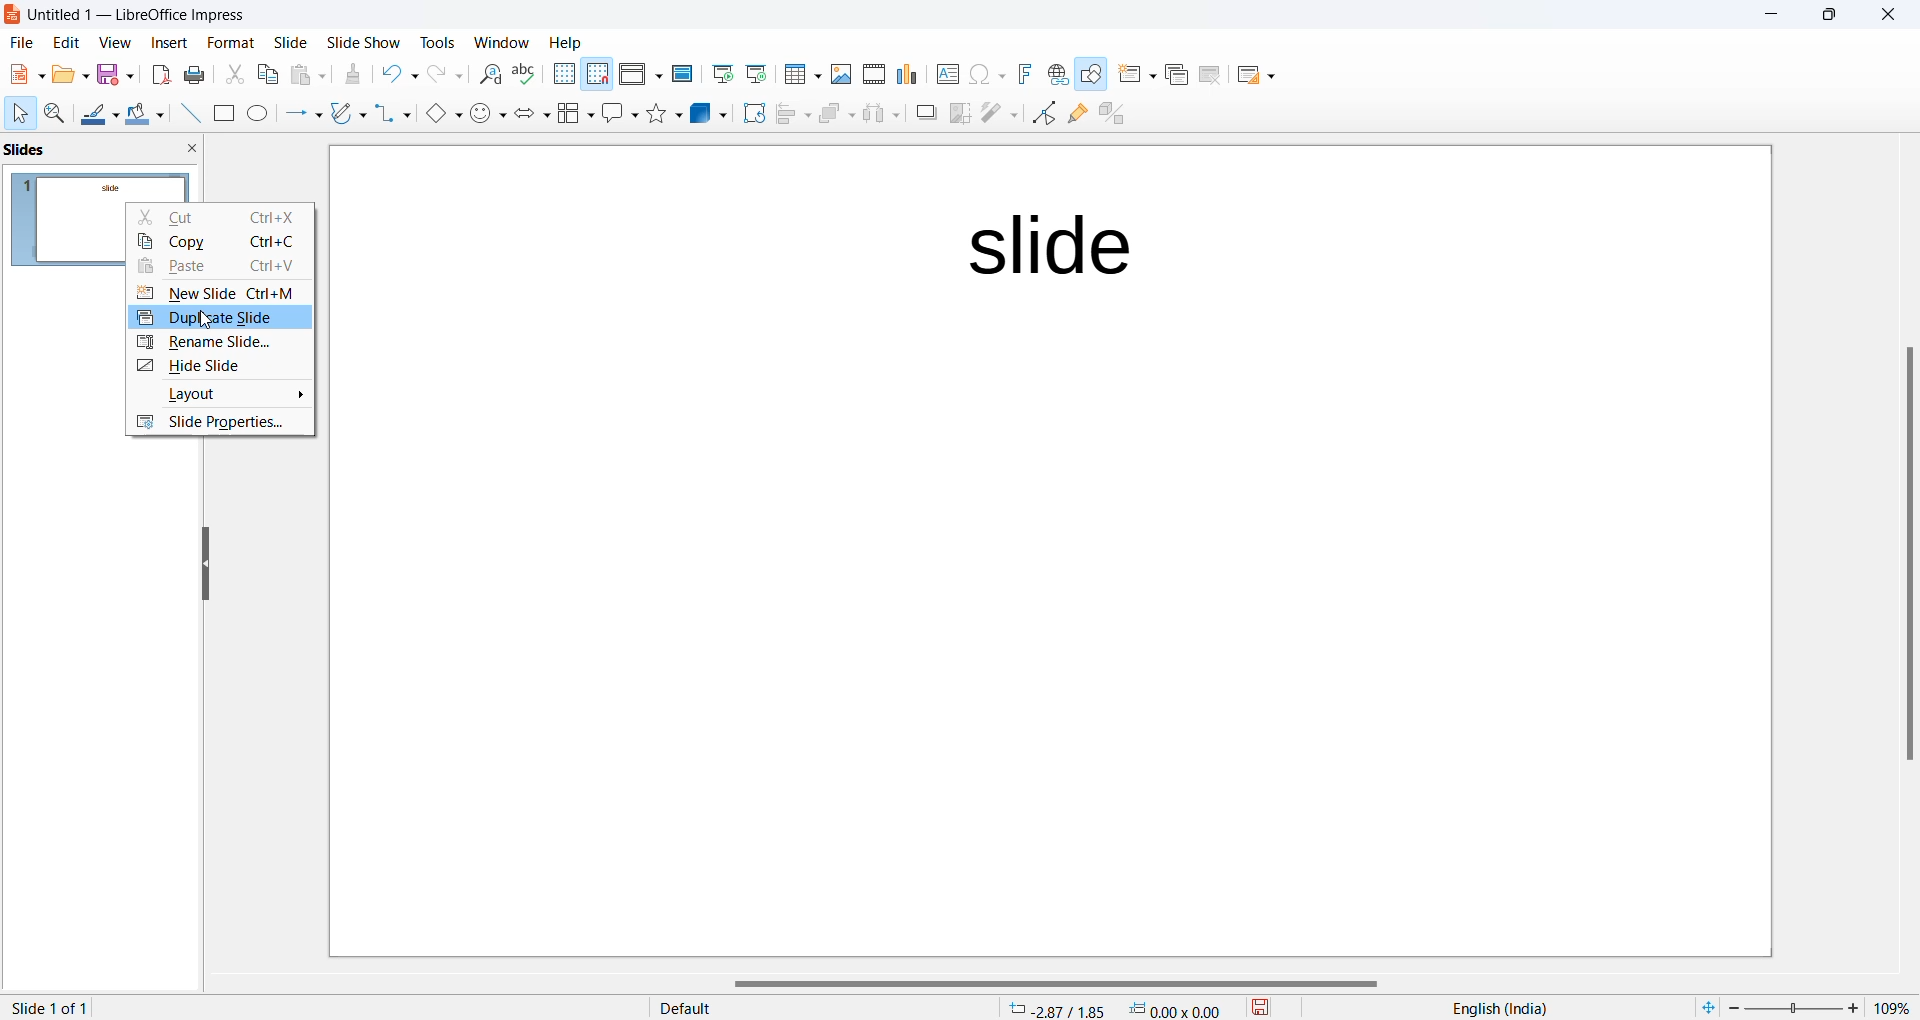  Describe the element at coordinates (115, 75) in the screenshot. I see `Save option` at that location.